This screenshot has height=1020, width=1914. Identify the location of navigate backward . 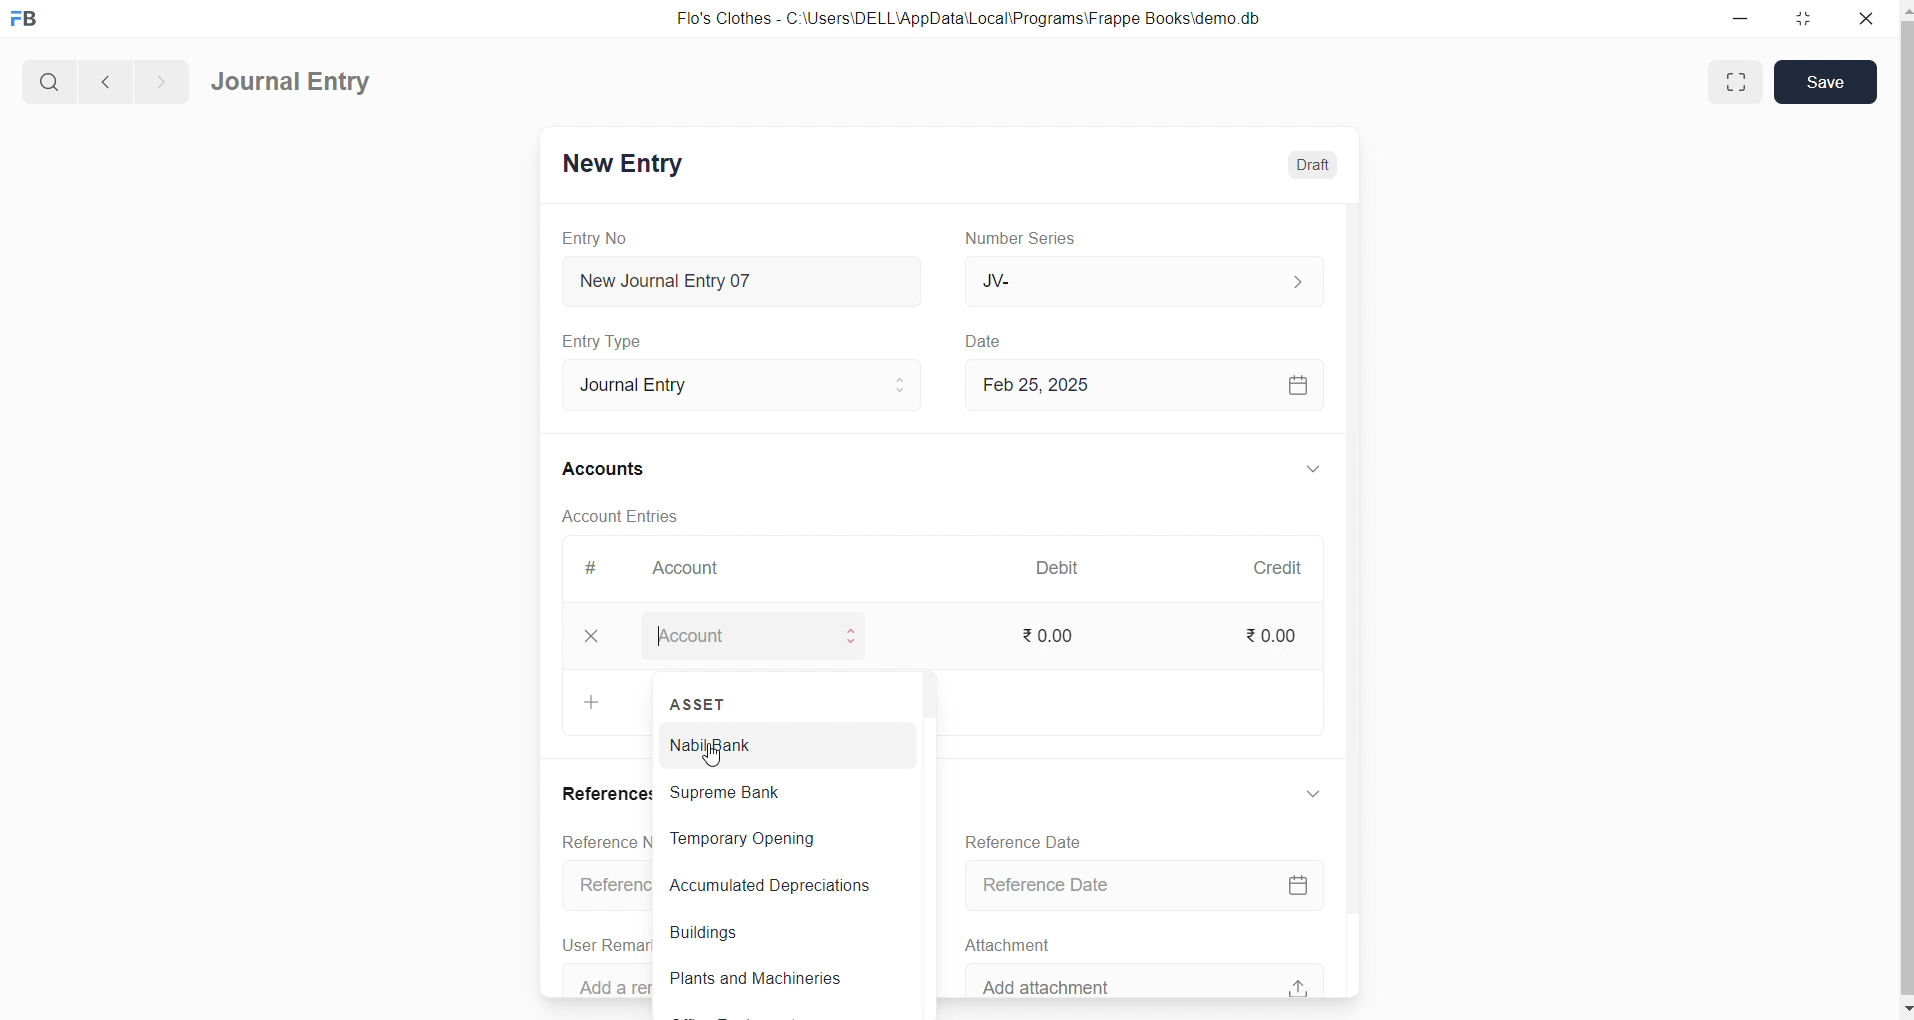
(103, 79).